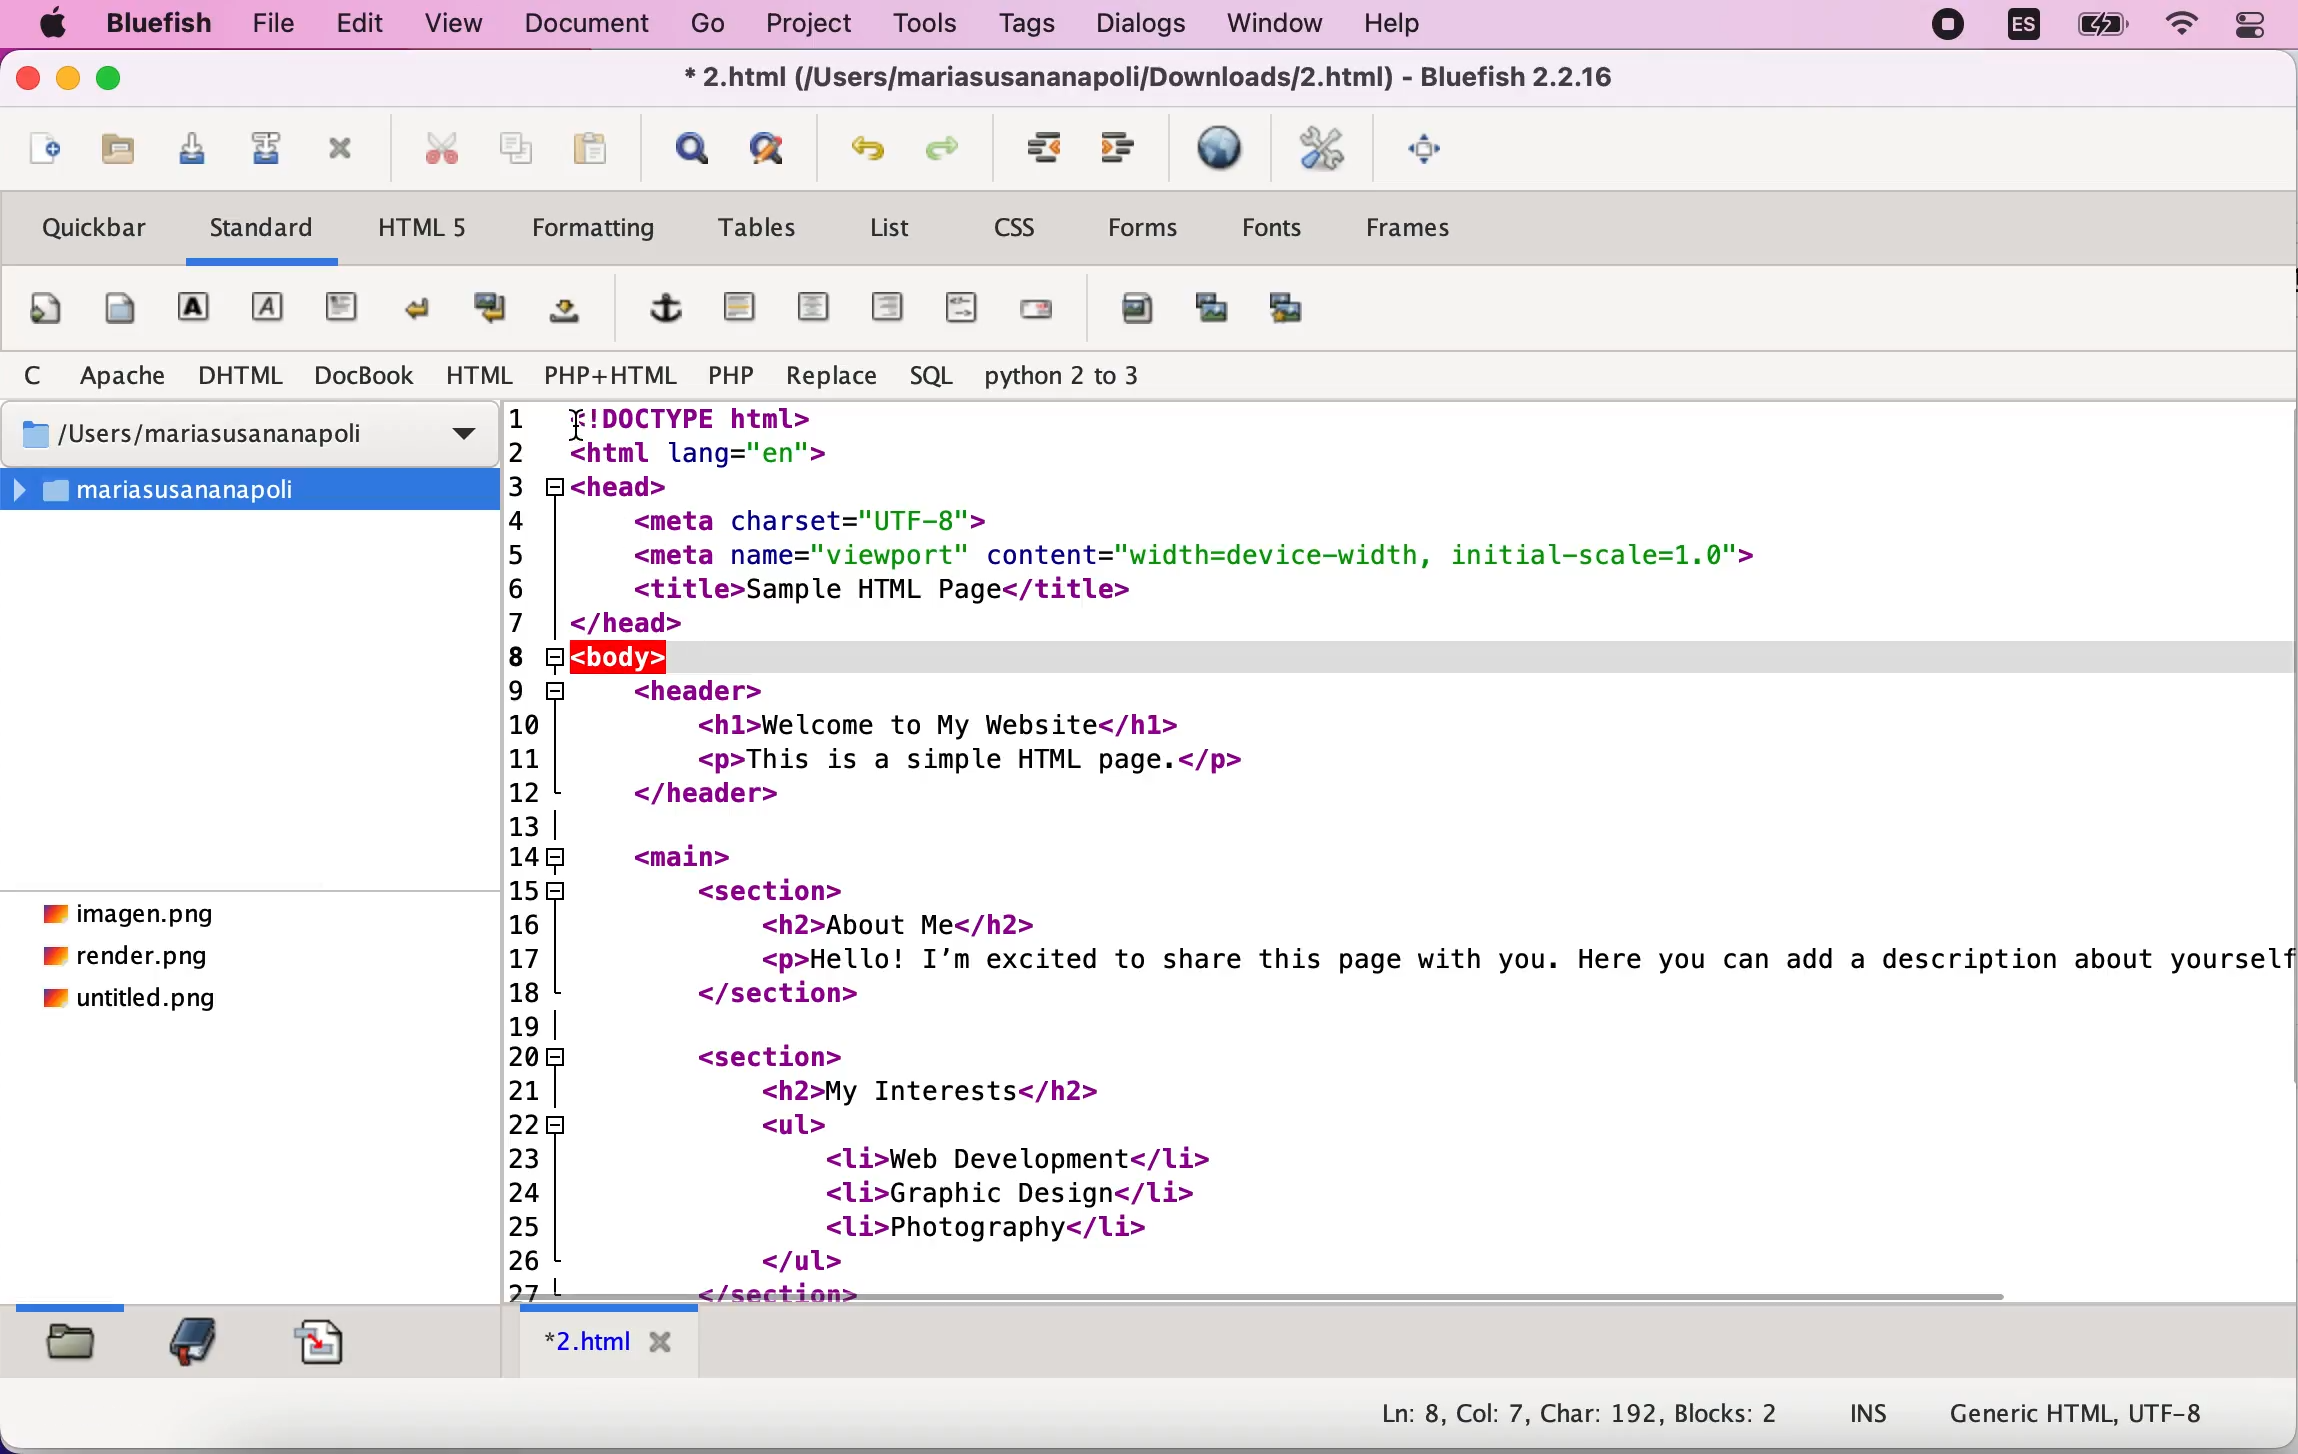 This screenshot has width=2298, height=1454. Describe the element at coordinates (253, 436) in the screenshot. I see `/Users/mariasusananapoli` at that location.